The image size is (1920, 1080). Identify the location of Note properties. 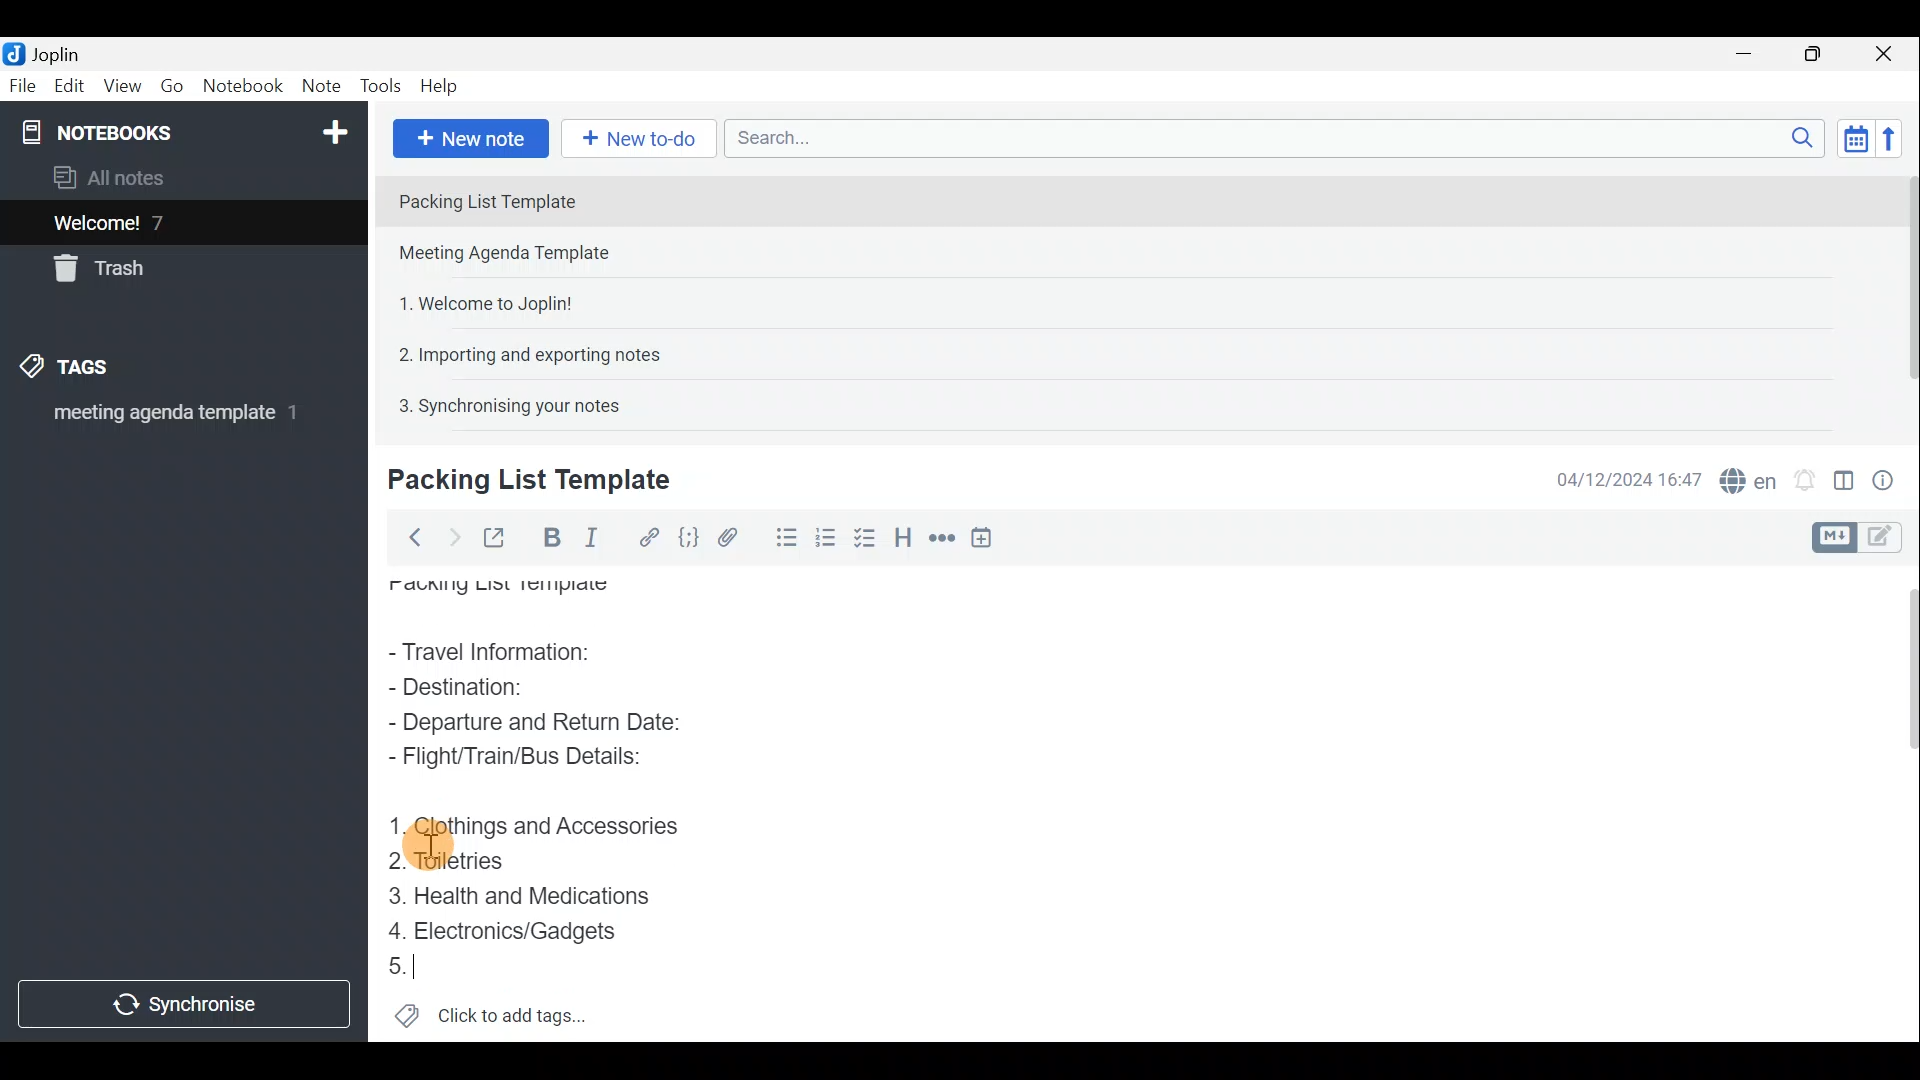
(1890, 477).